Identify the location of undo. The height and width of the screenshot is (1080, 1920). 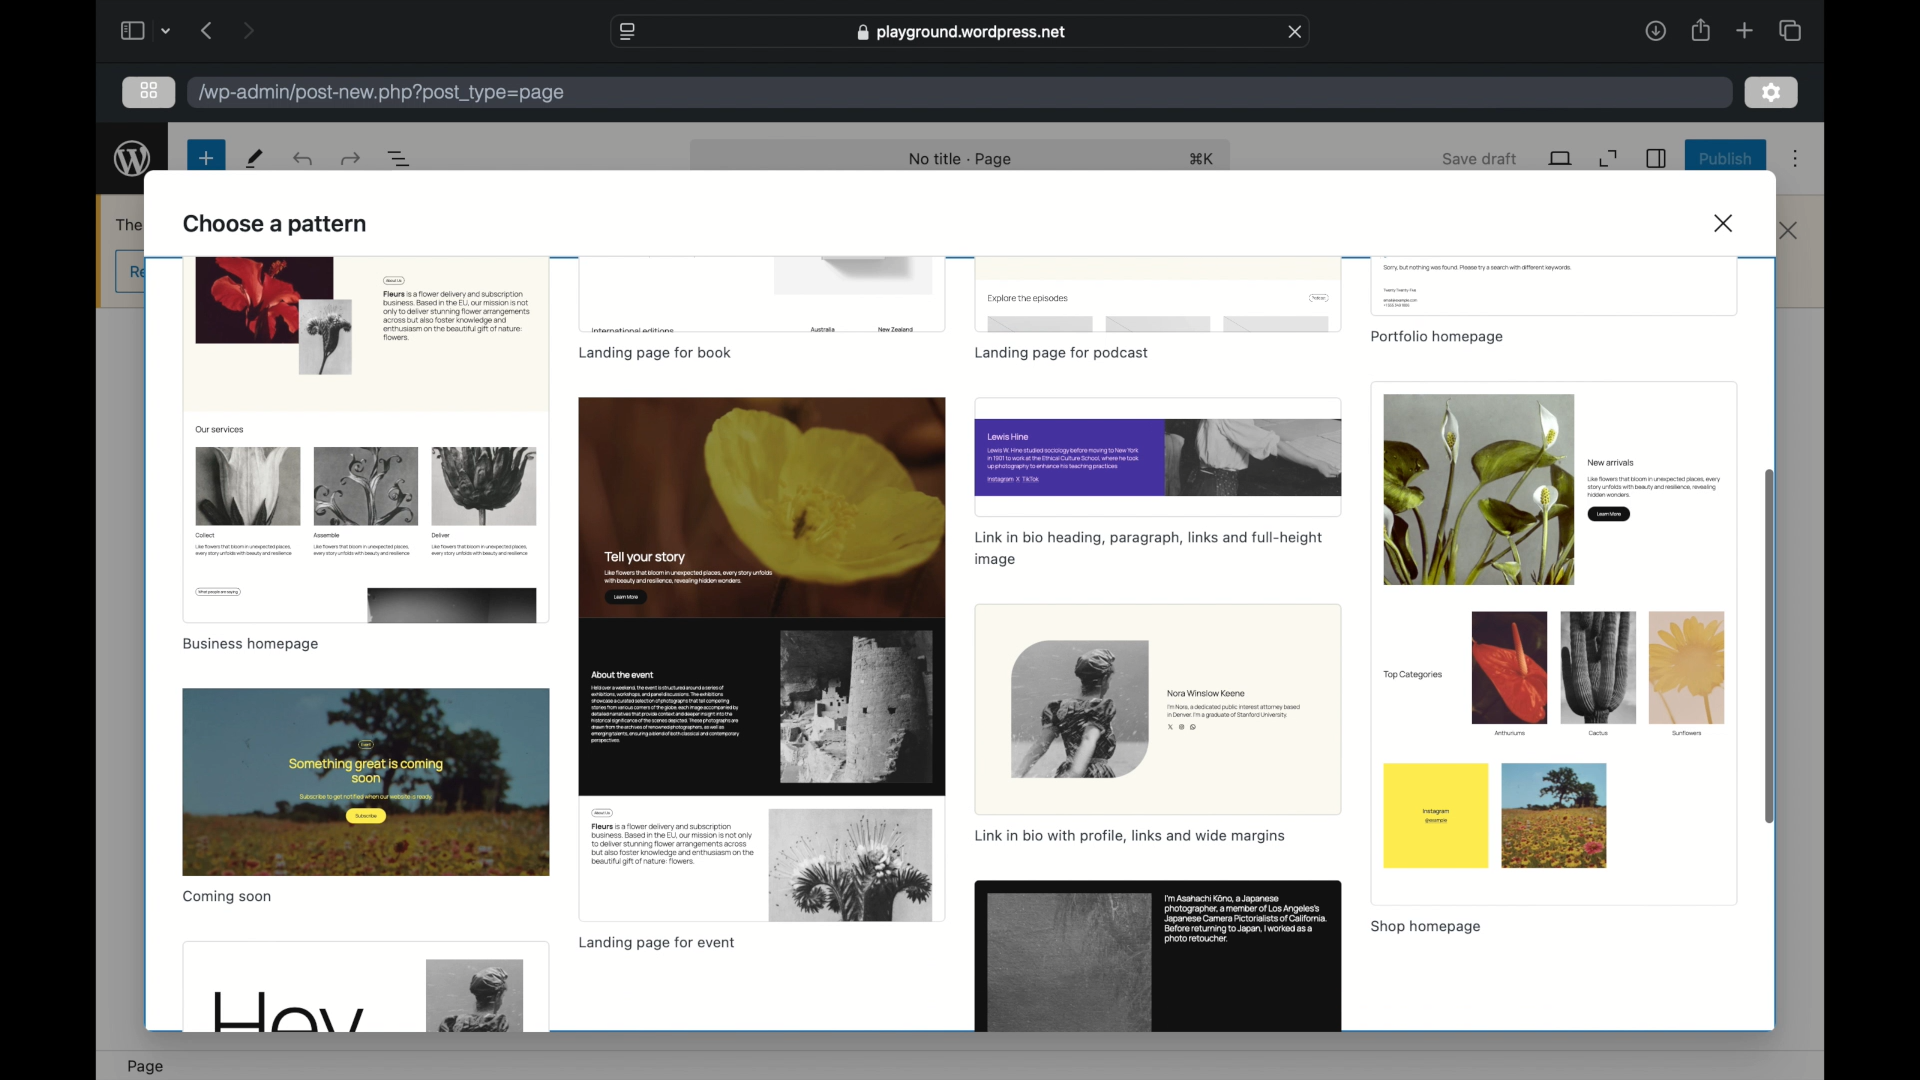
(353, 158).